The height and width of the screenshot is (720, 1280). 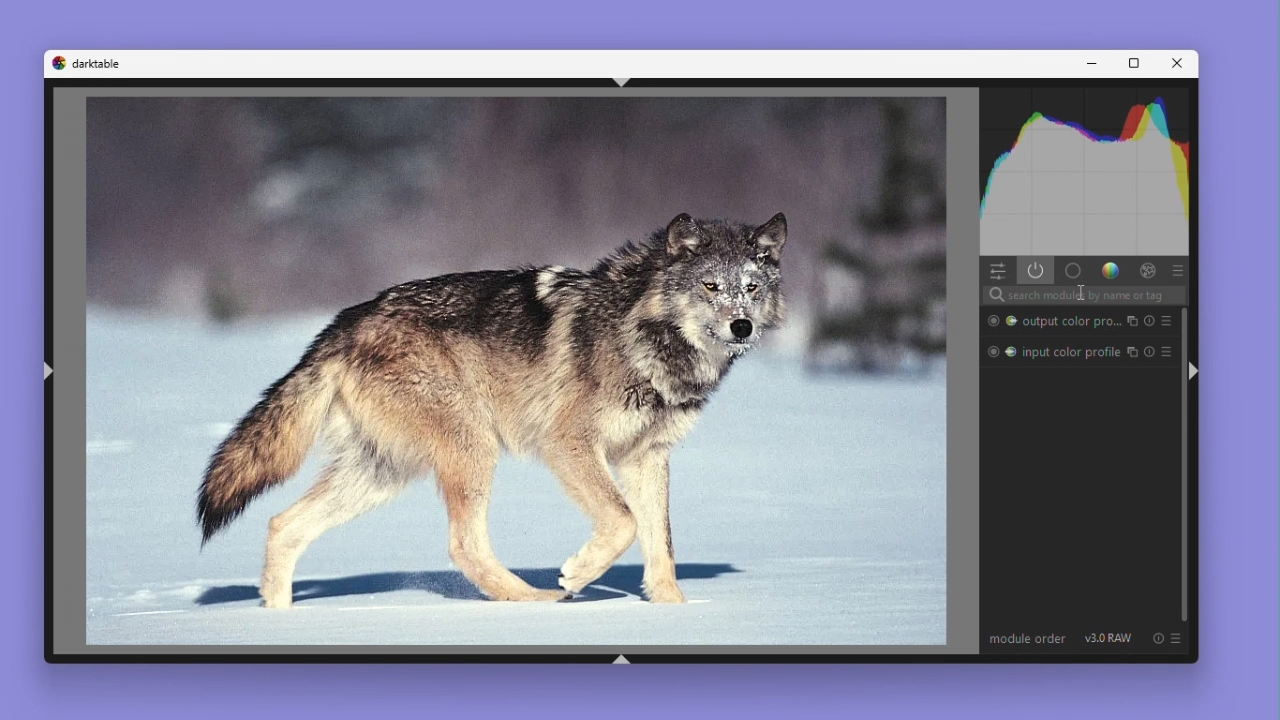 I want to click on Preset , so click(x=1180, y=271).